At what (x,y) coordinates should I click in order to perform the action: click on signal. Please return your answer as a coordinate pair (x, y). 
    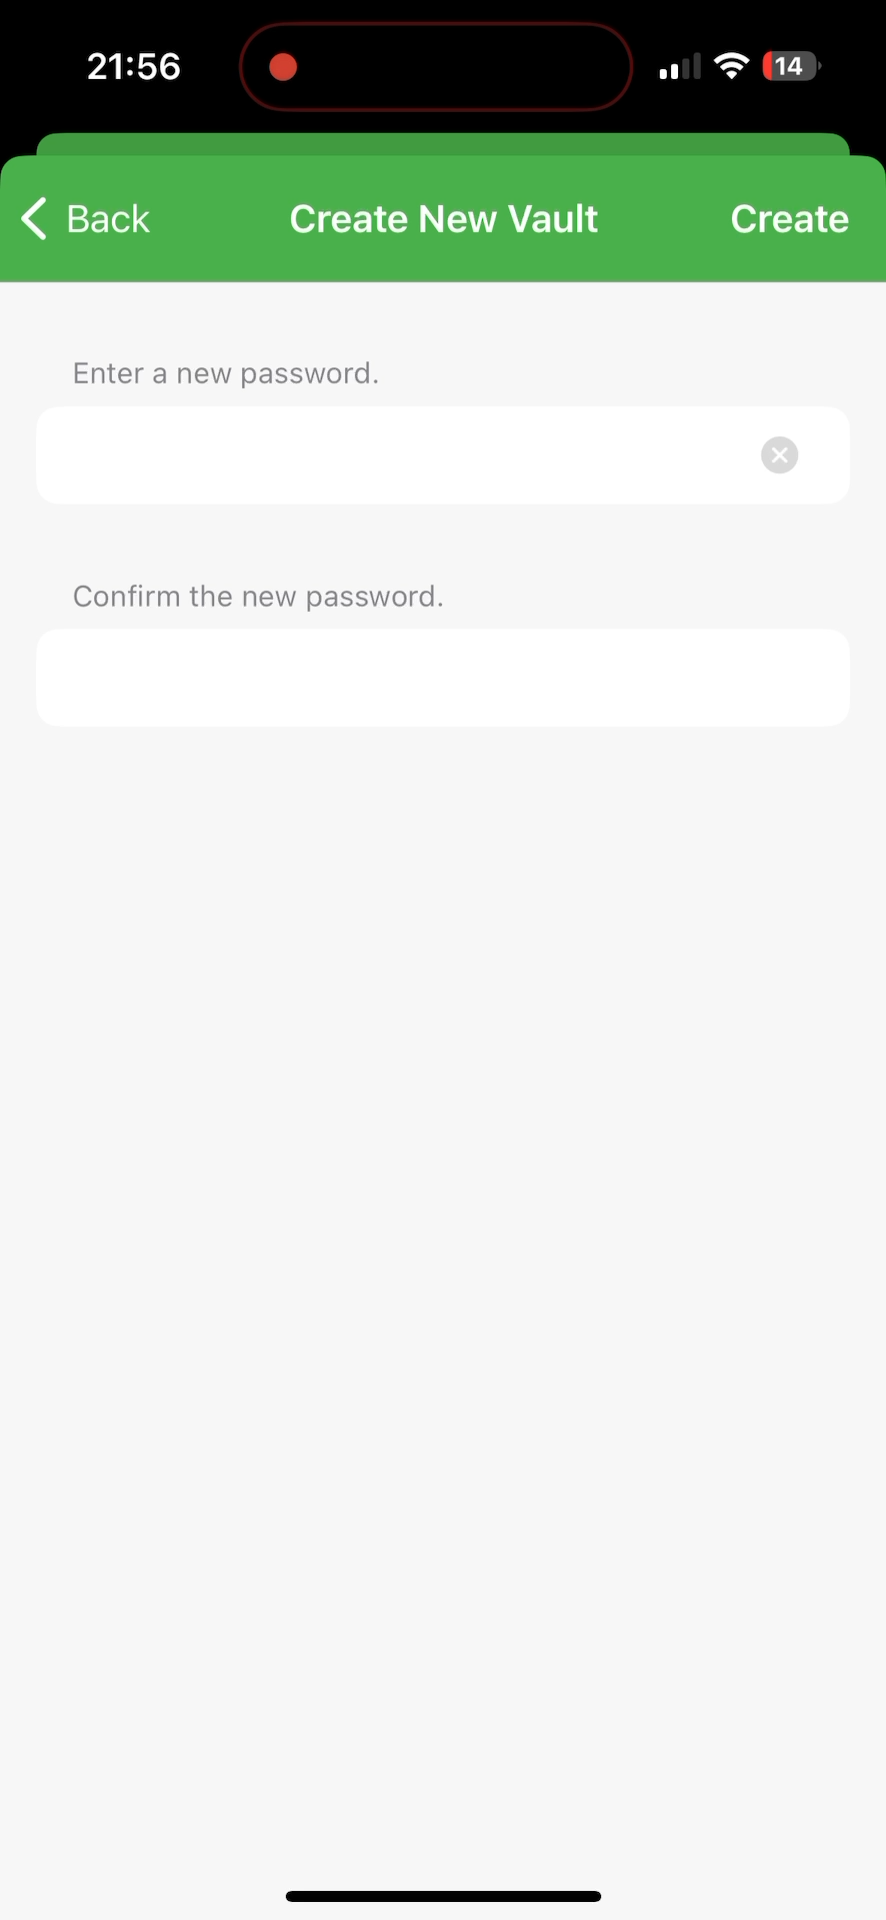
    Looking at the image, I should click on (677, 67).